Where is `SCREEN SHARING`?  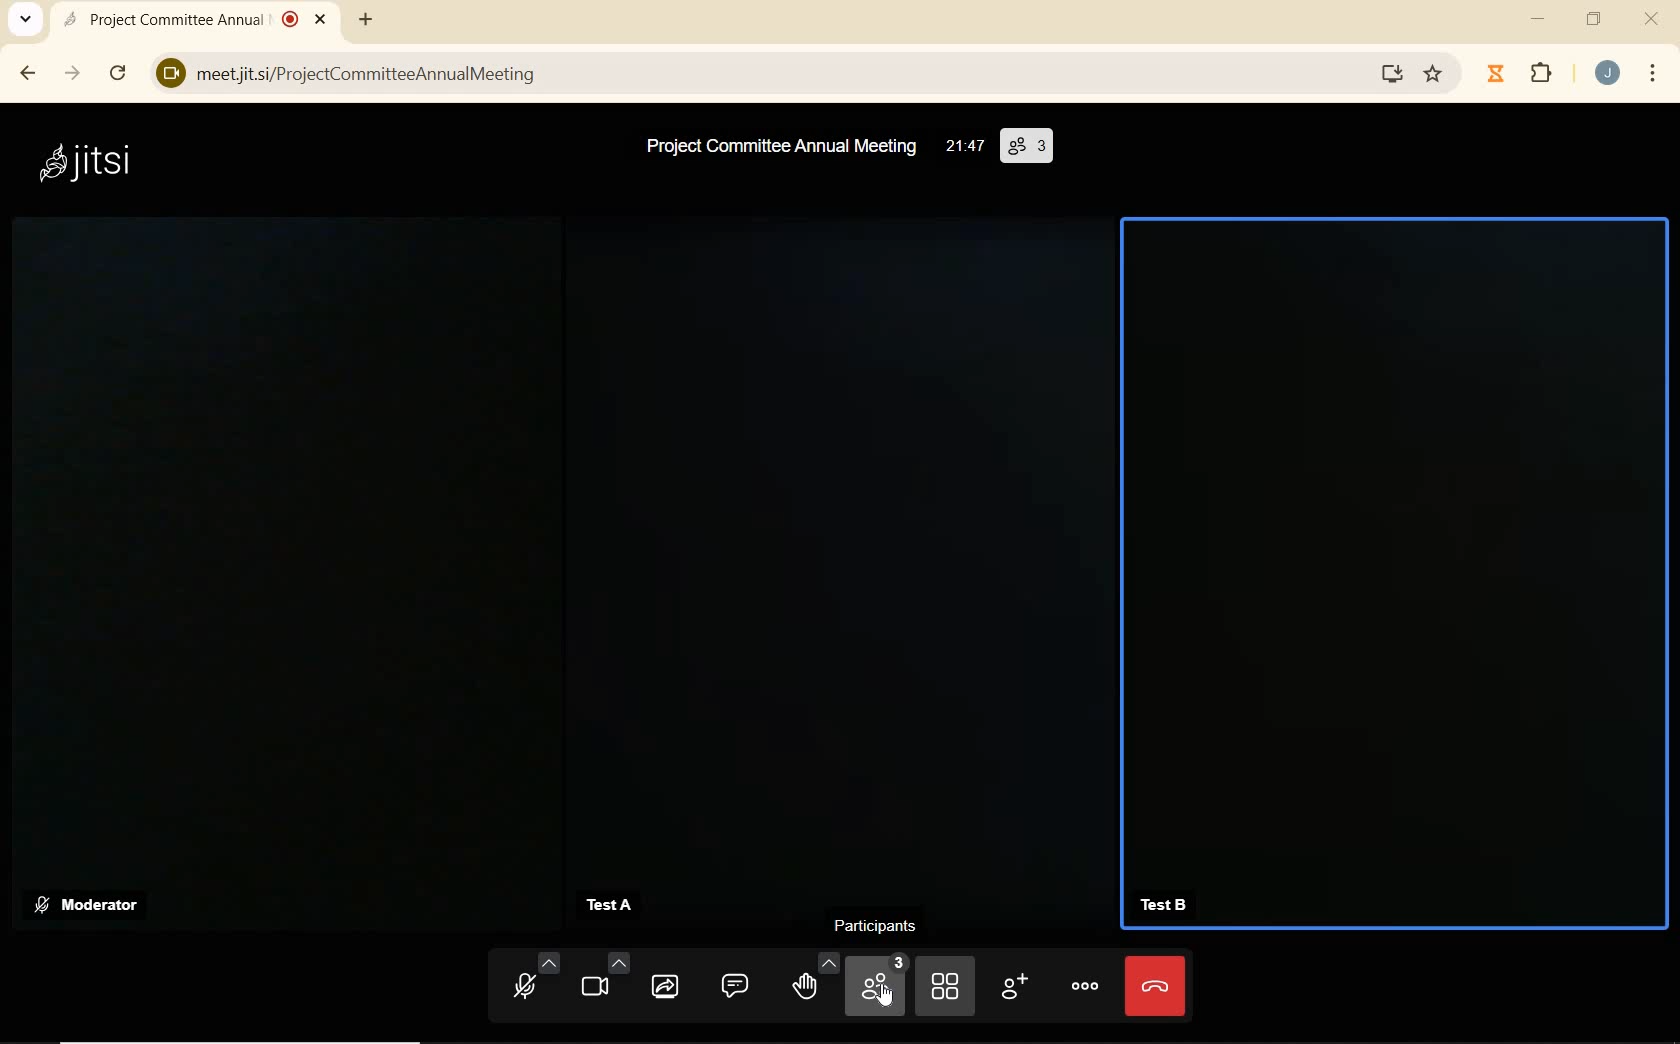 SCREEN SHARING is located at coordinates (666, 982).